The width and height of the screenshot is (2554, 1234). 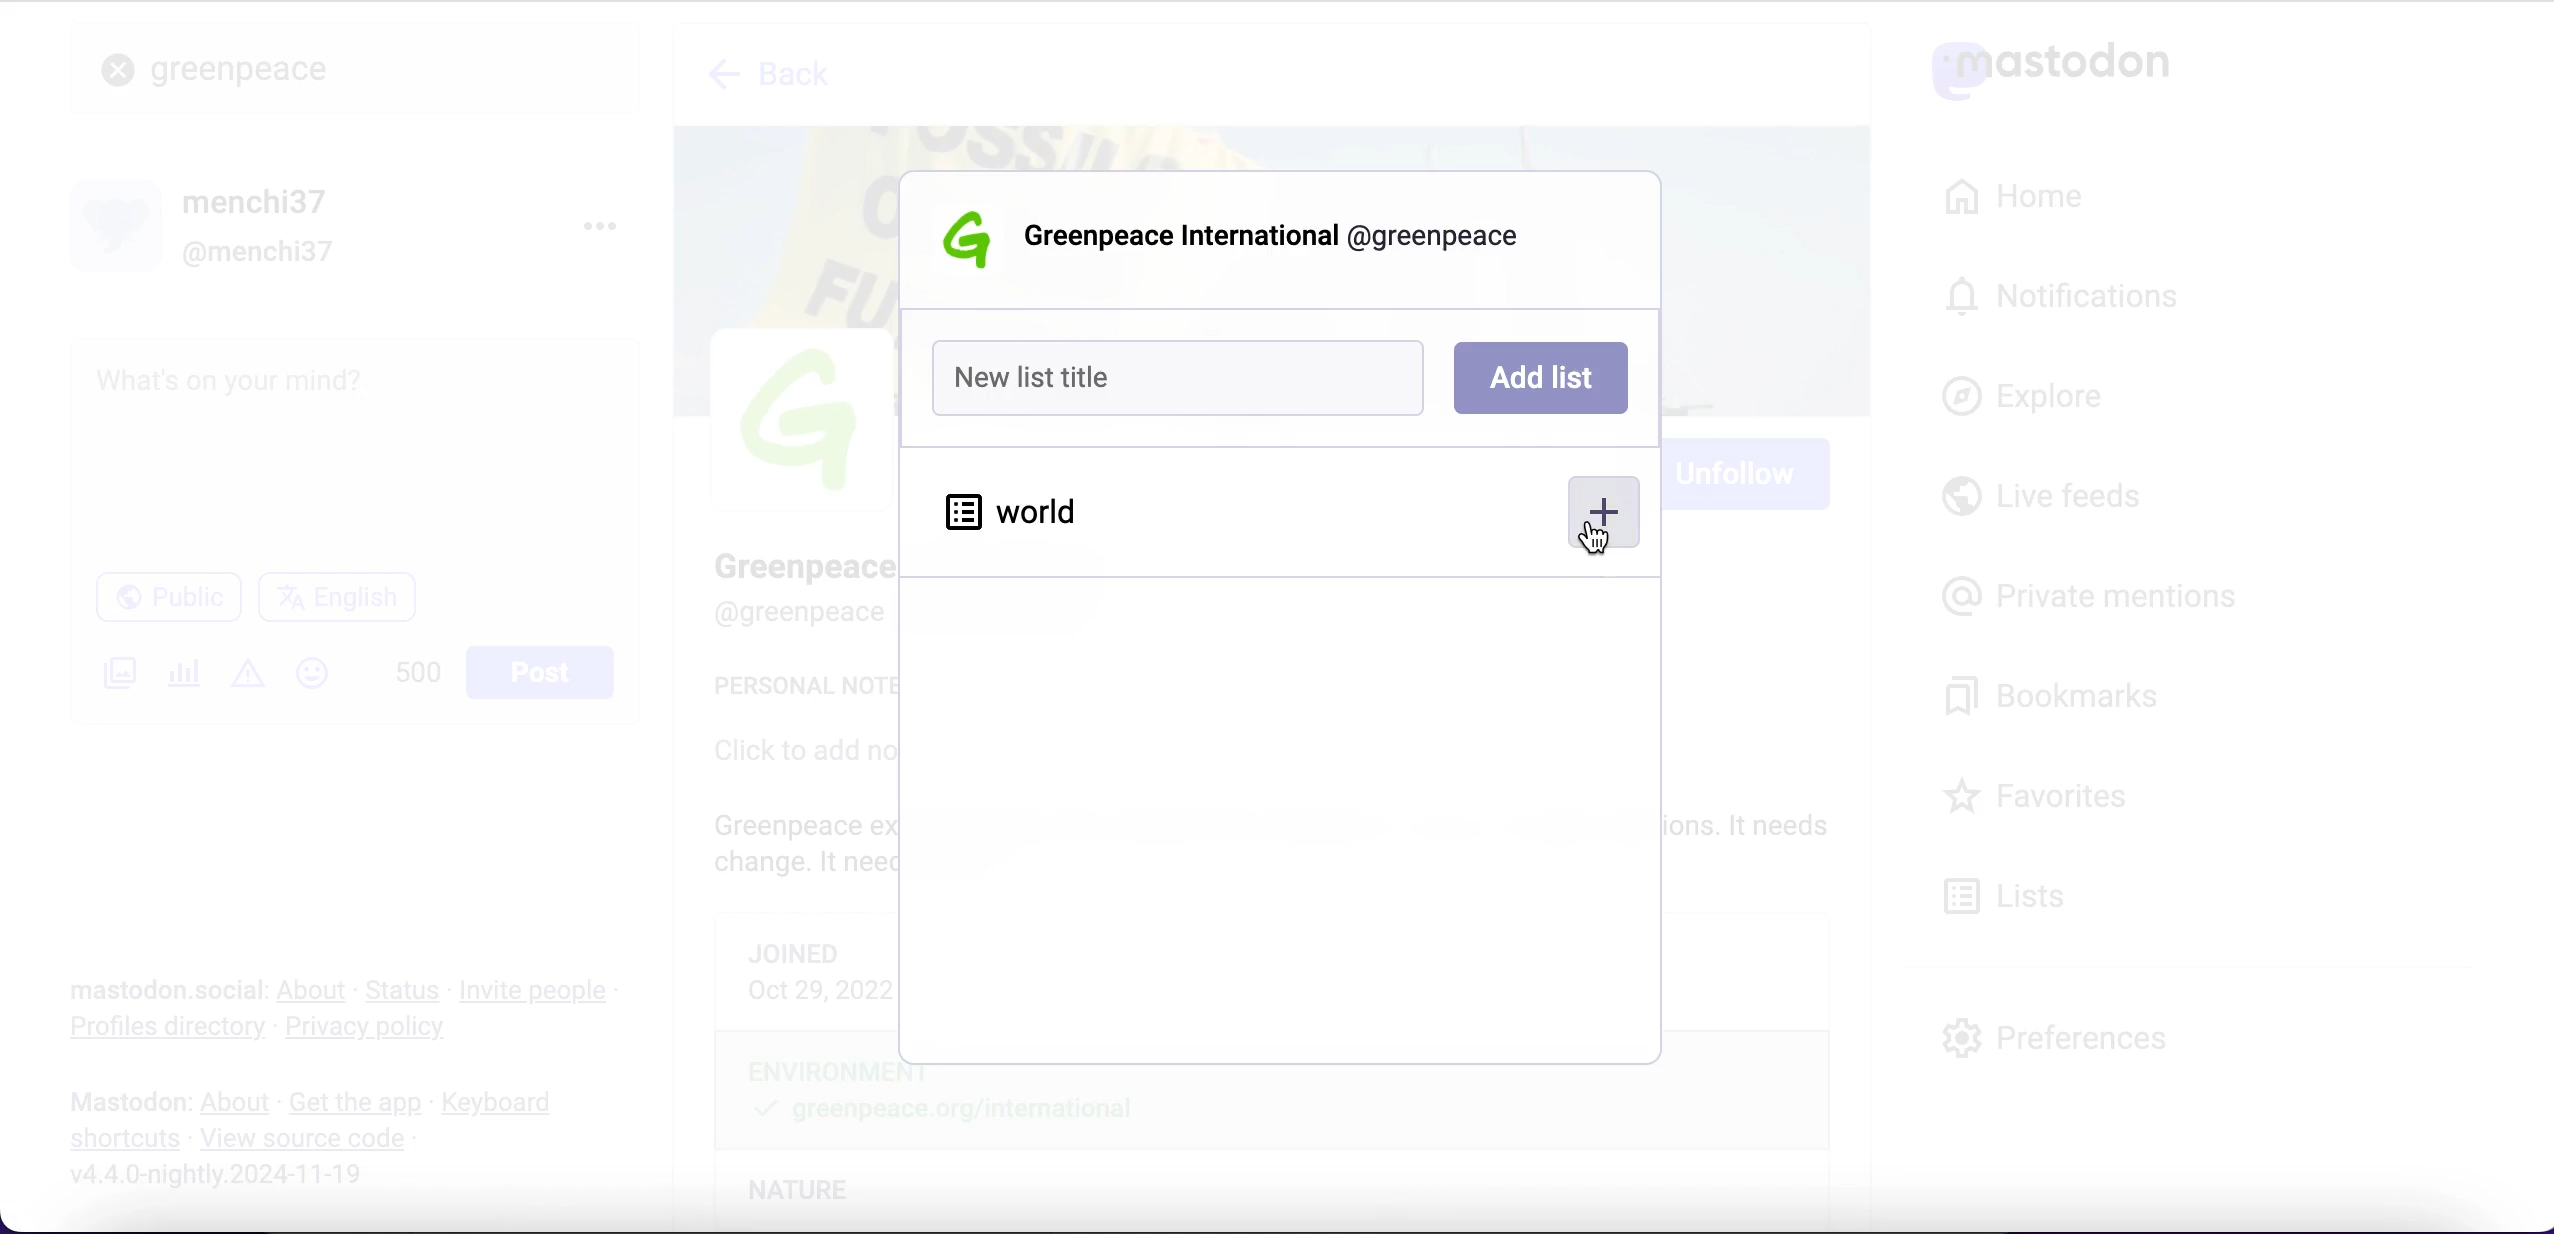 I want to click on add, so click(x=1601, y=517).